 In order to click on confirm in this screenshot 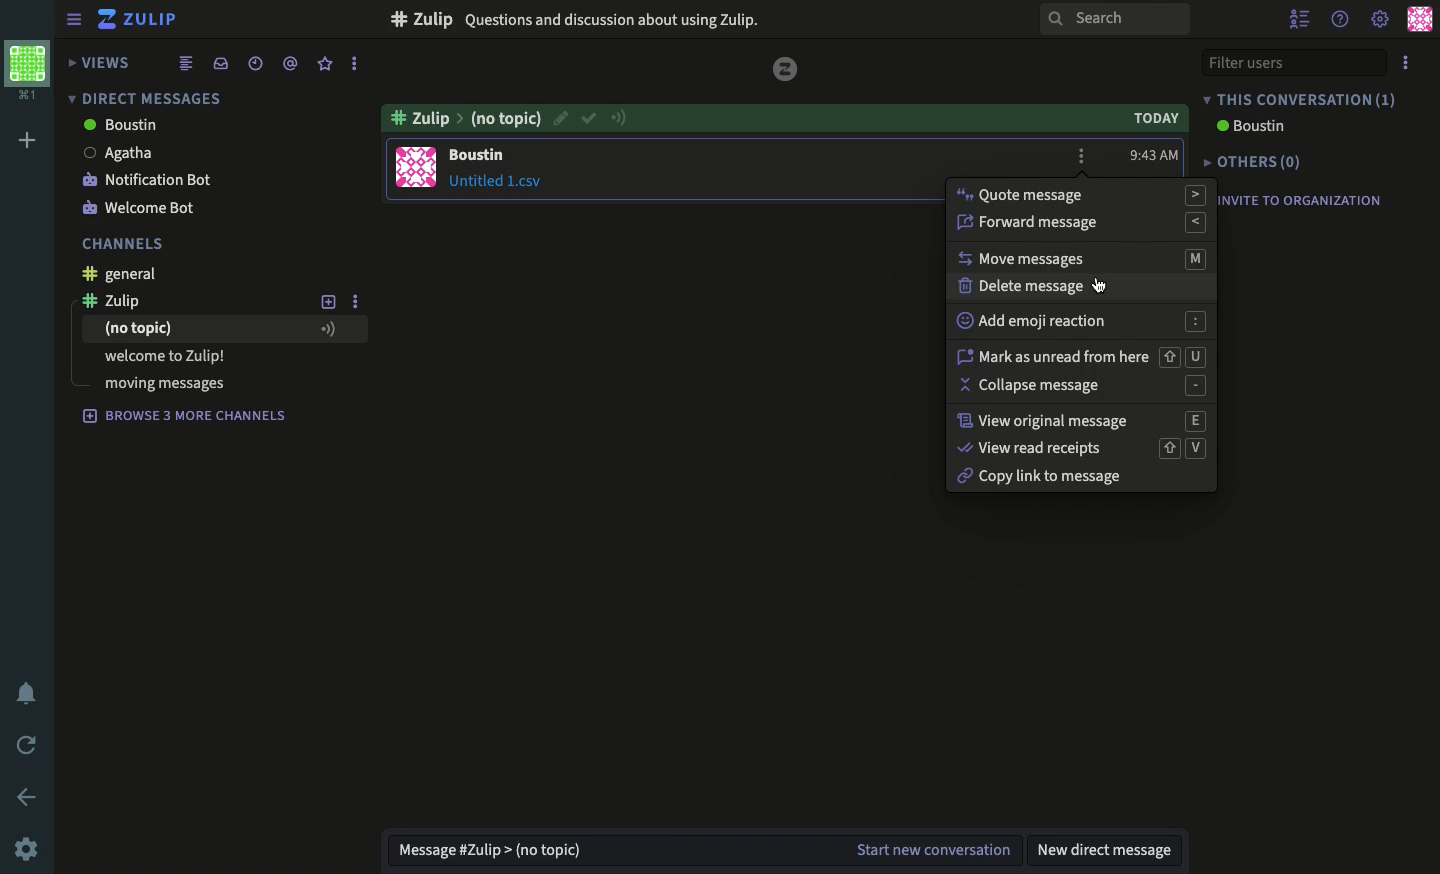, I will do `click(589, 120)`.